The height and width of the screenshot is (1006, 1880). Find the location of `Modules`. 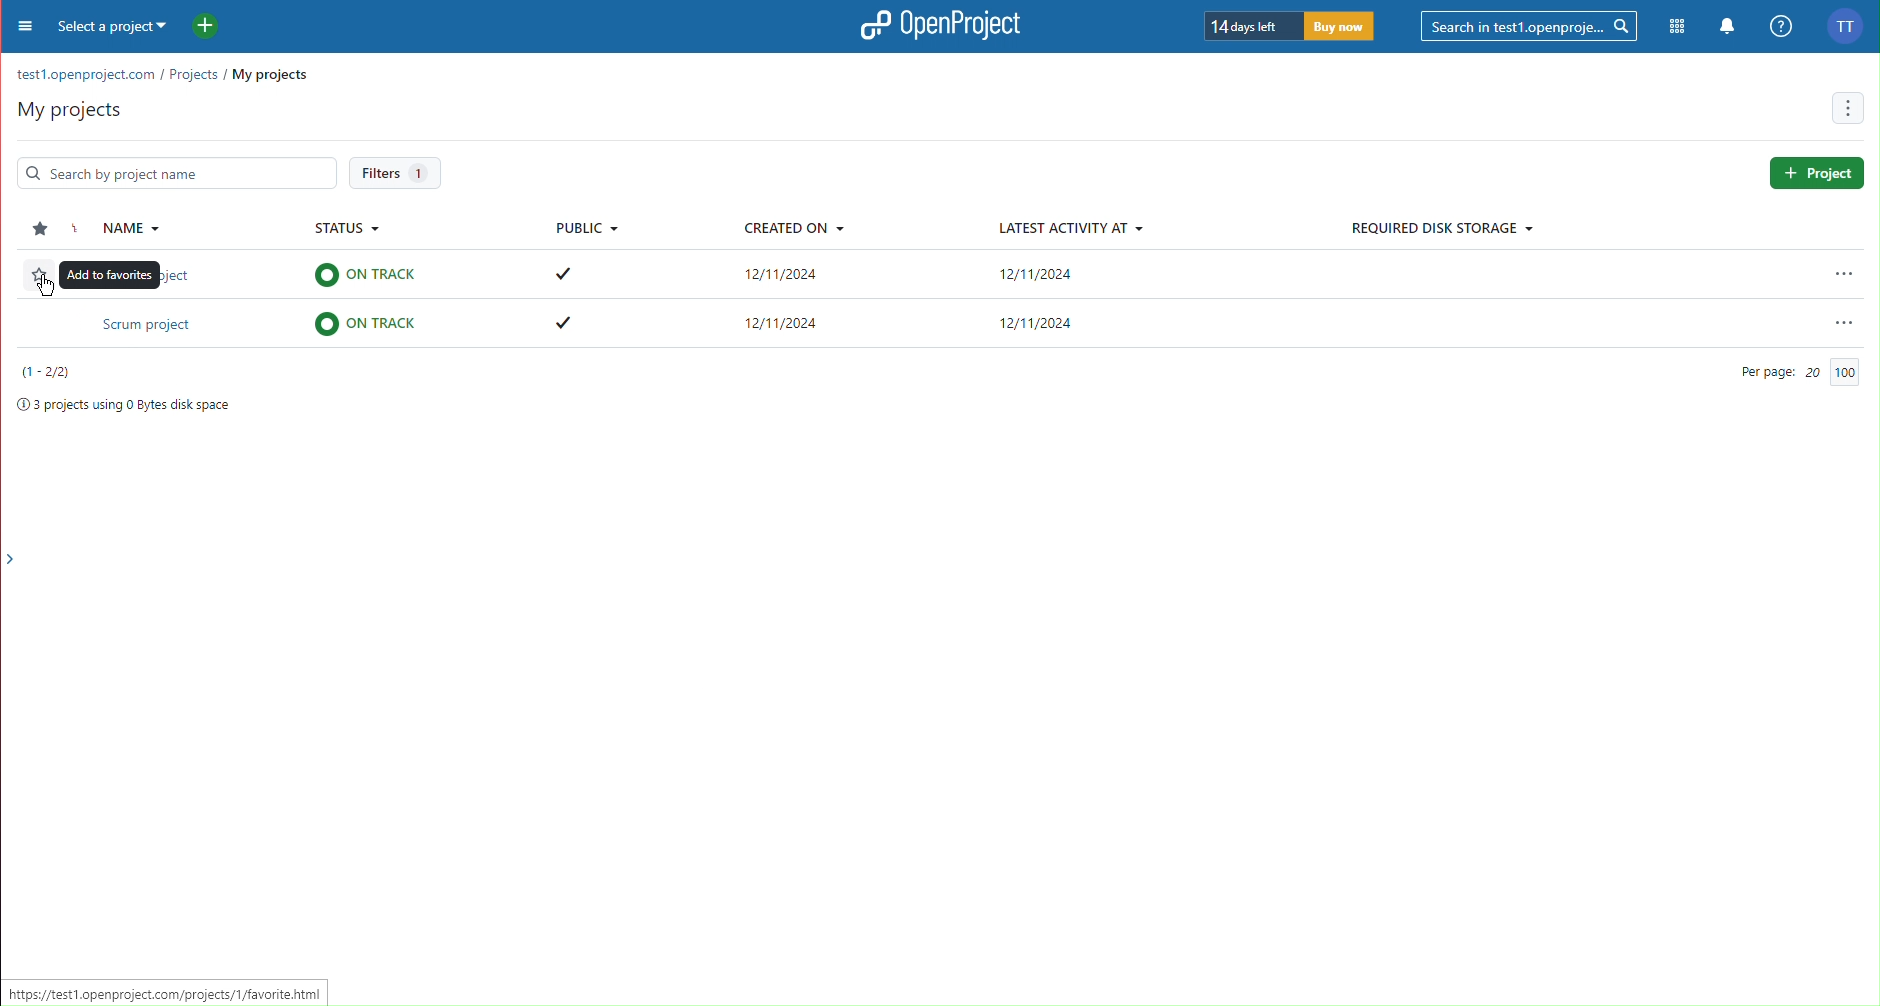

Modules is located at coordinates (1674, 24).